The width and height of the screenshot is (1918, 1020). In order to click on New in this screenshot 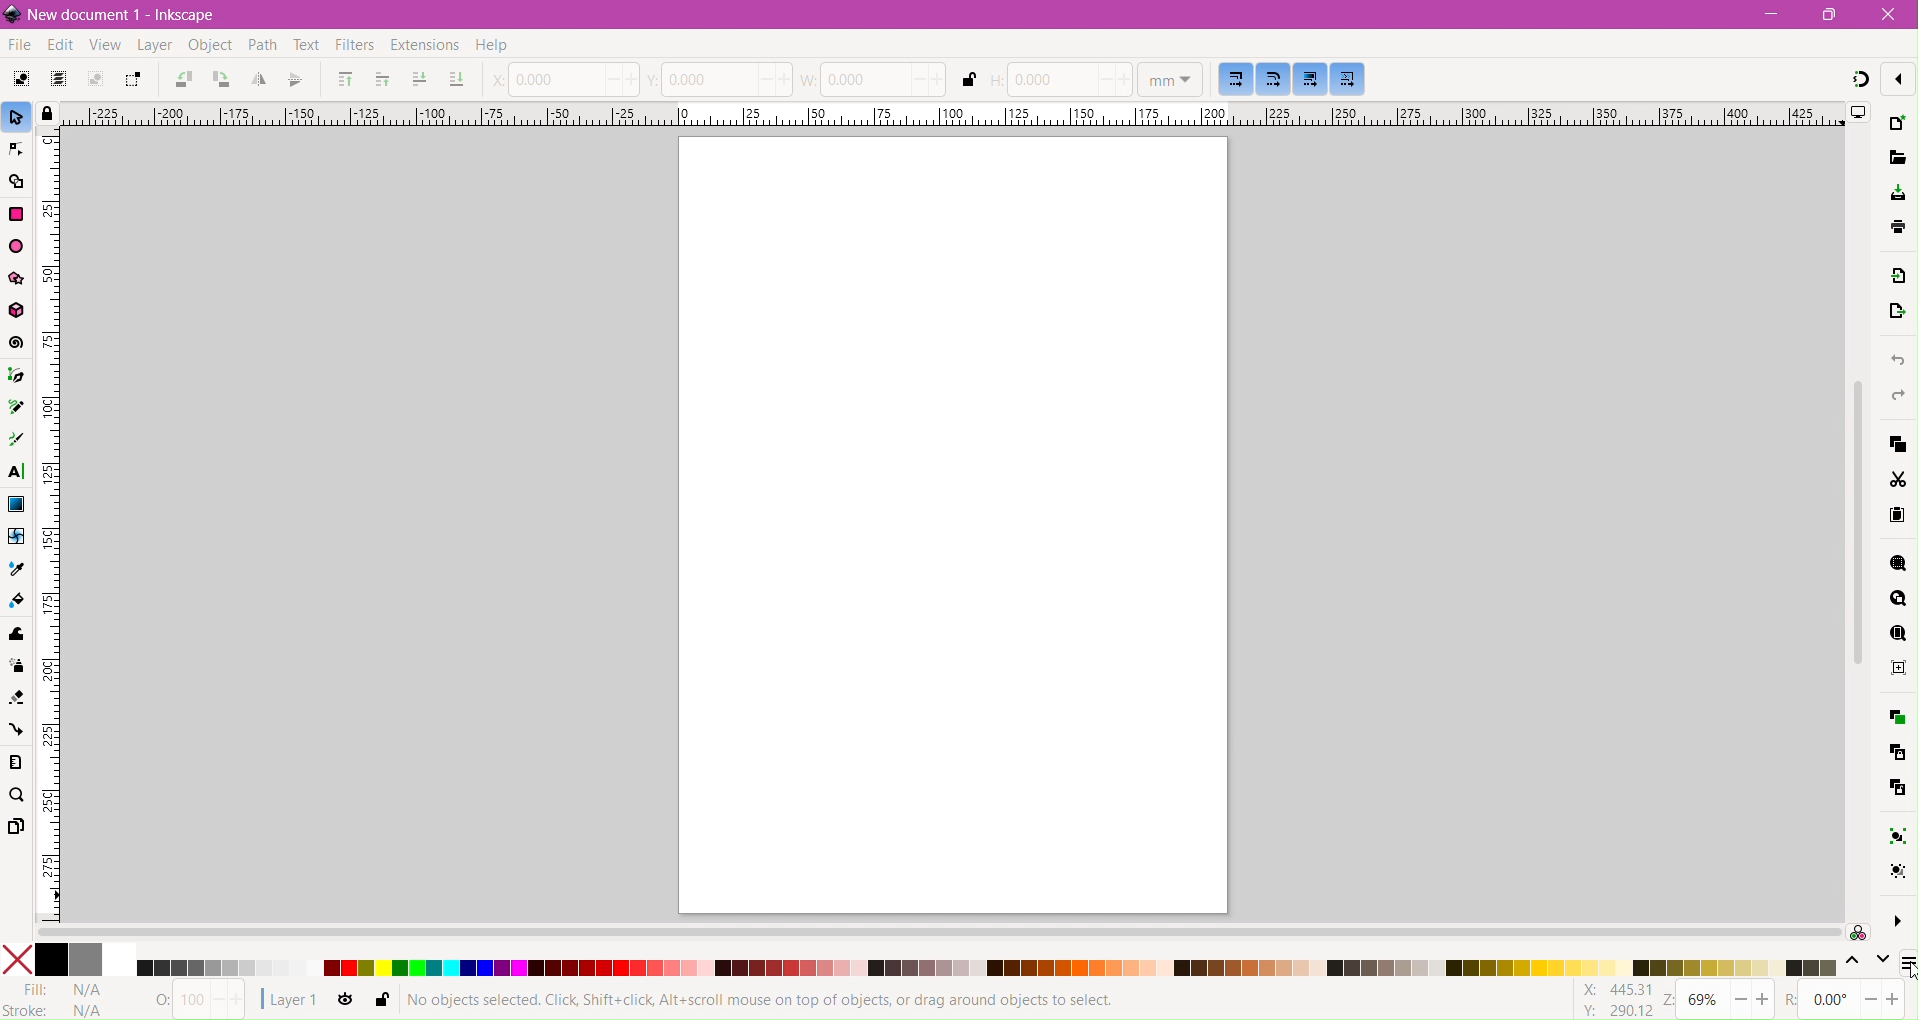, I will do `click(1896, 124)`.